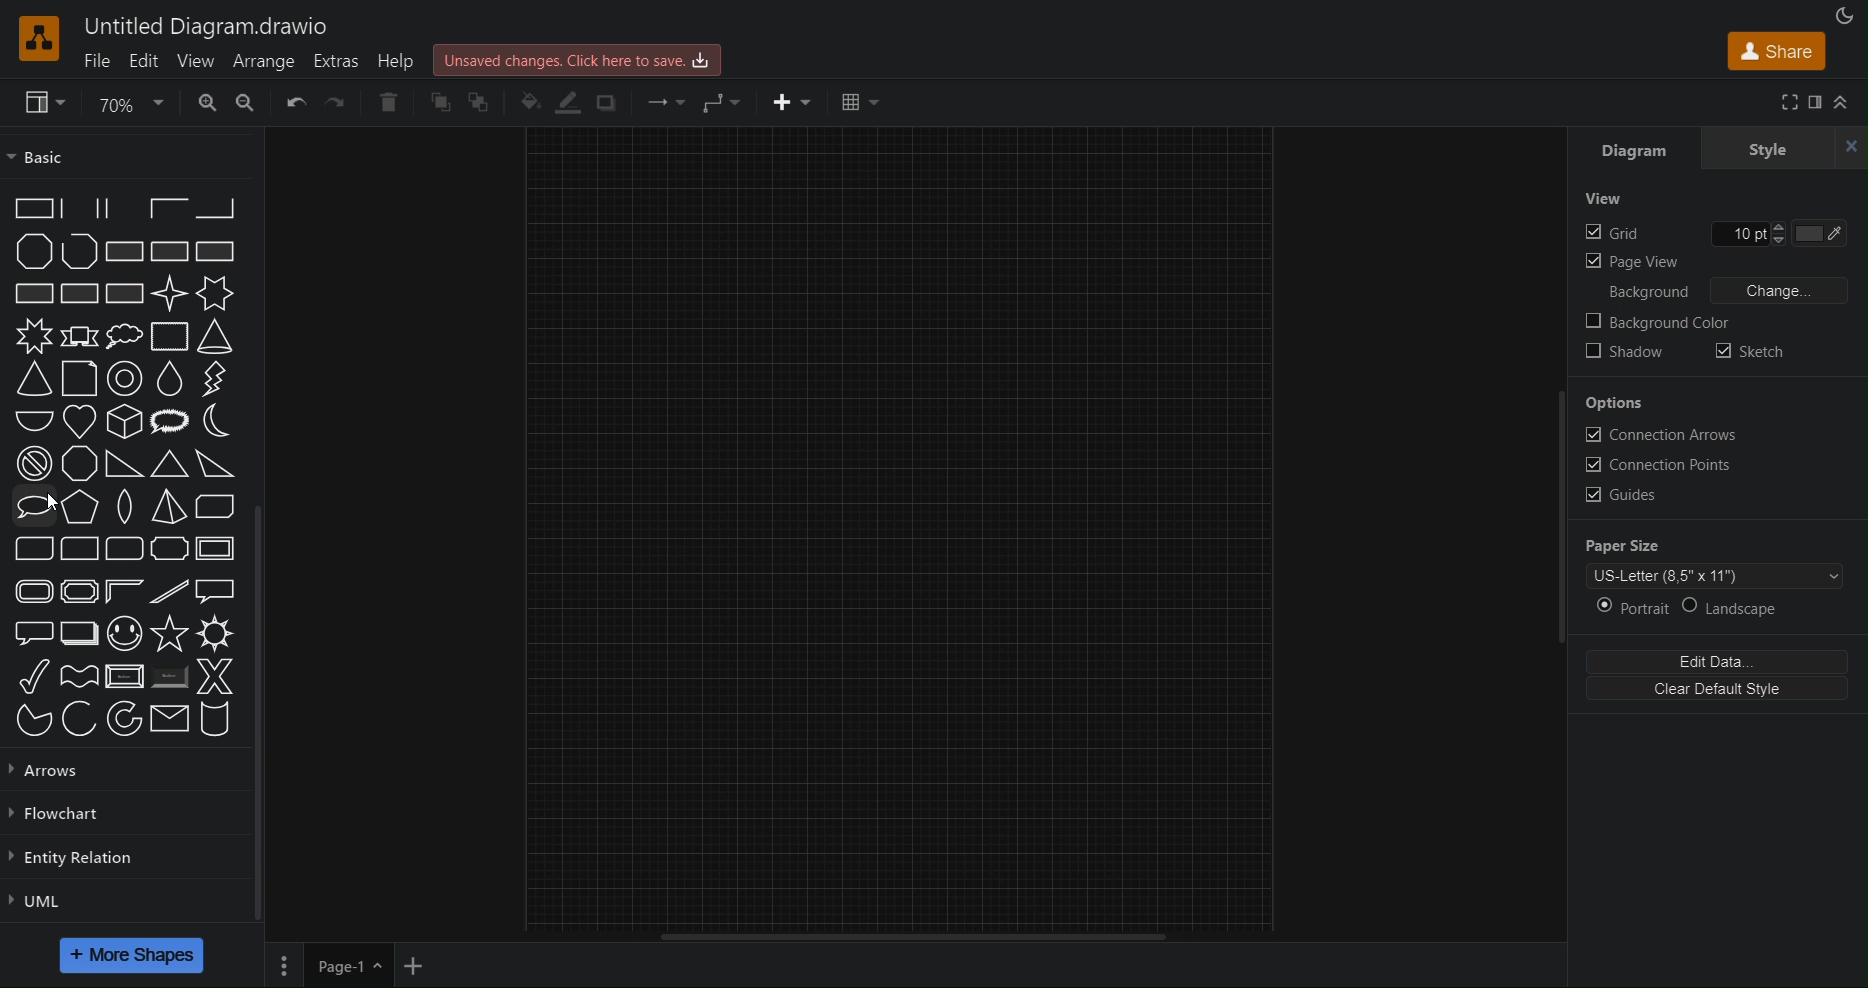  Describe the element at coordinates (40, 37) in the screenshot. I see `Logo` at that location.